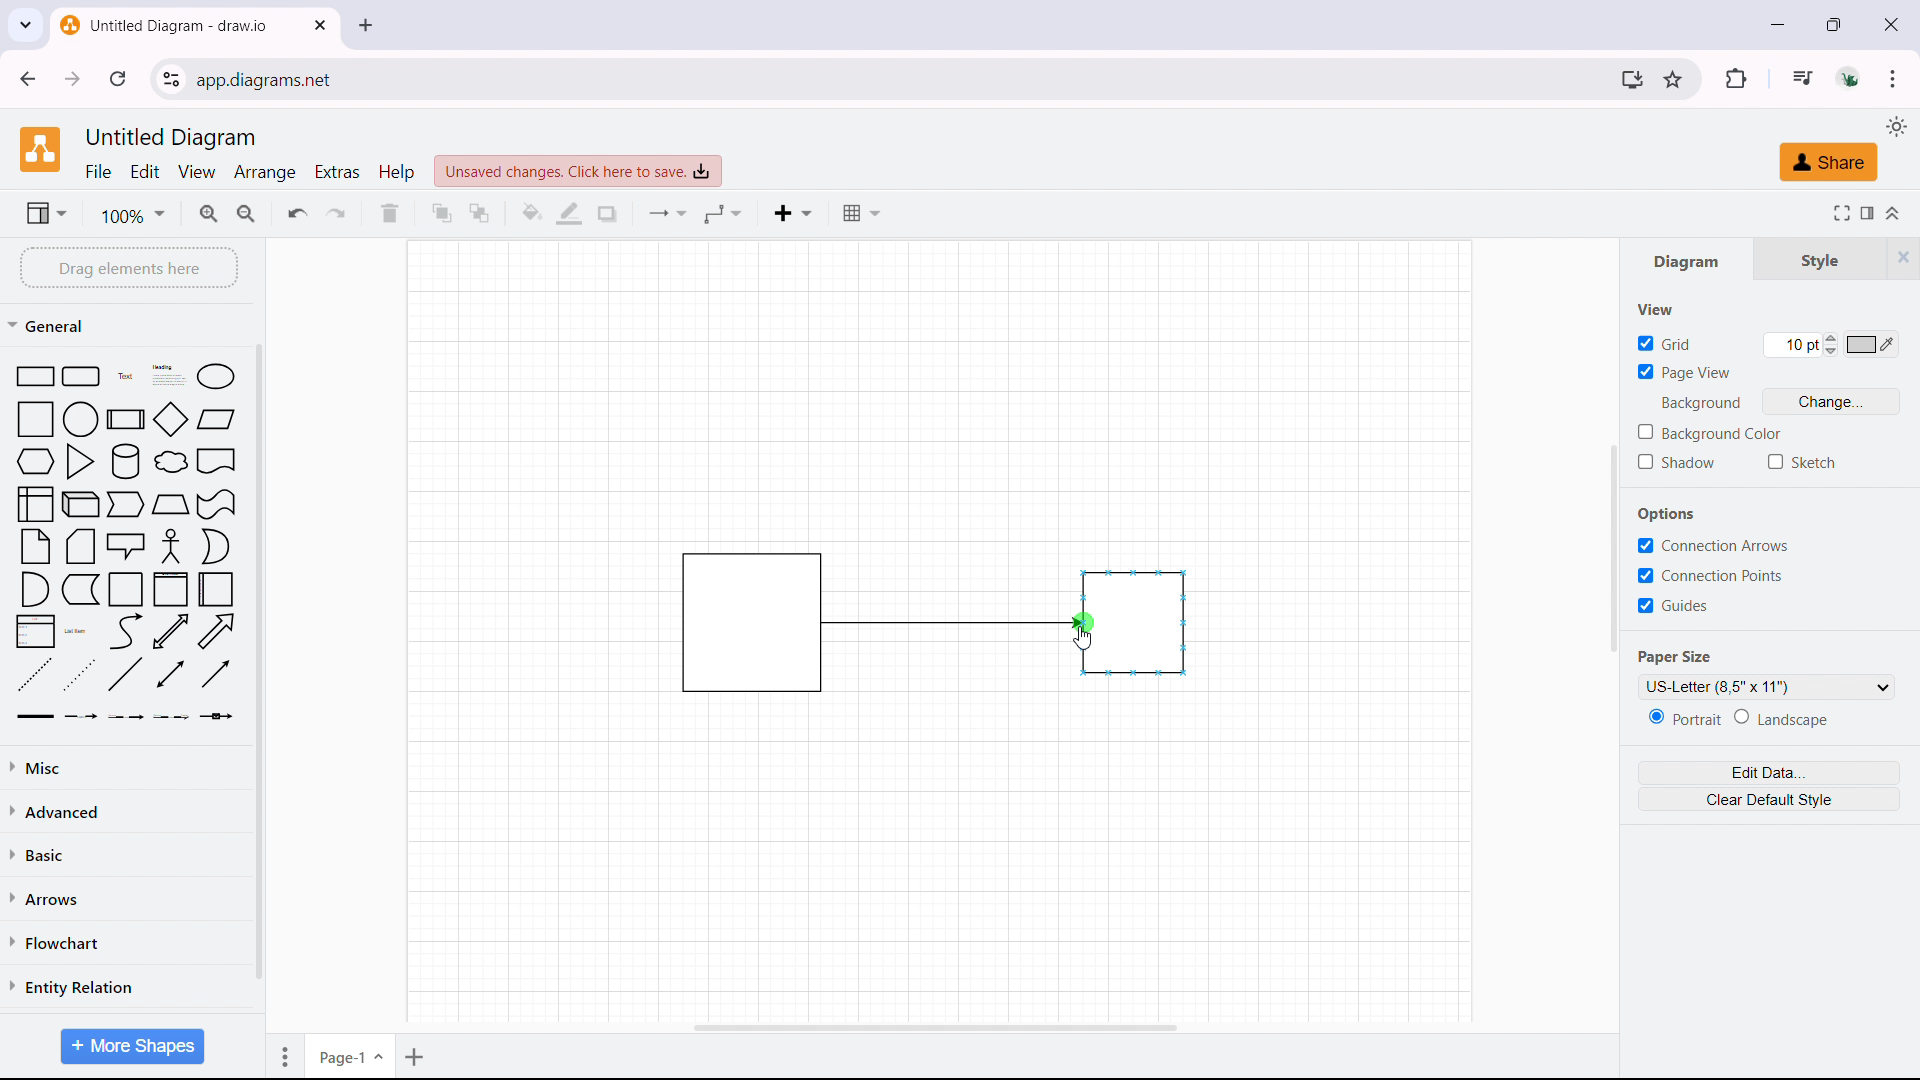  I want to click on extensions, so click(1736, 78).